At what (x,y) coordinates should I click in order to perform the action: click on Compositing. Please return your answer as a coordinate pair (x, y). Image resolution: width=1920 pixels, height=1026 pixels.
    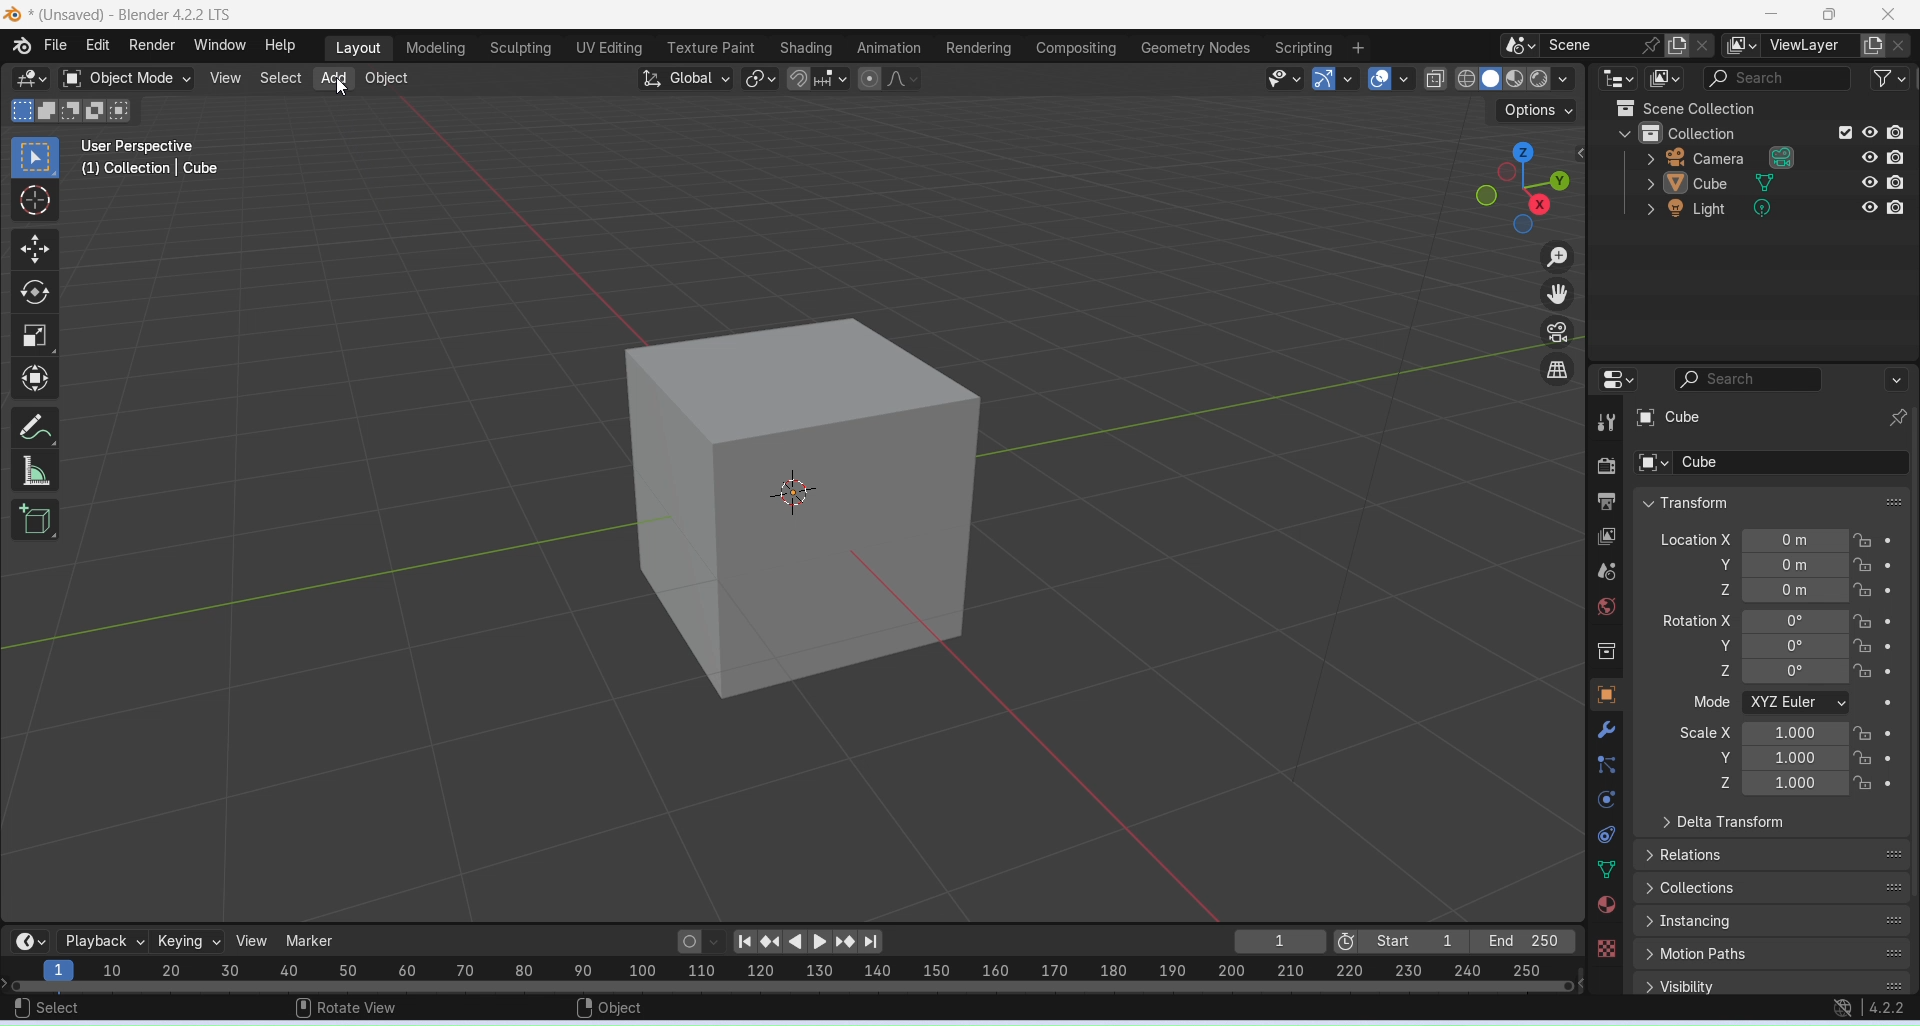
    Looking at the image, I should click on (1076, 49).